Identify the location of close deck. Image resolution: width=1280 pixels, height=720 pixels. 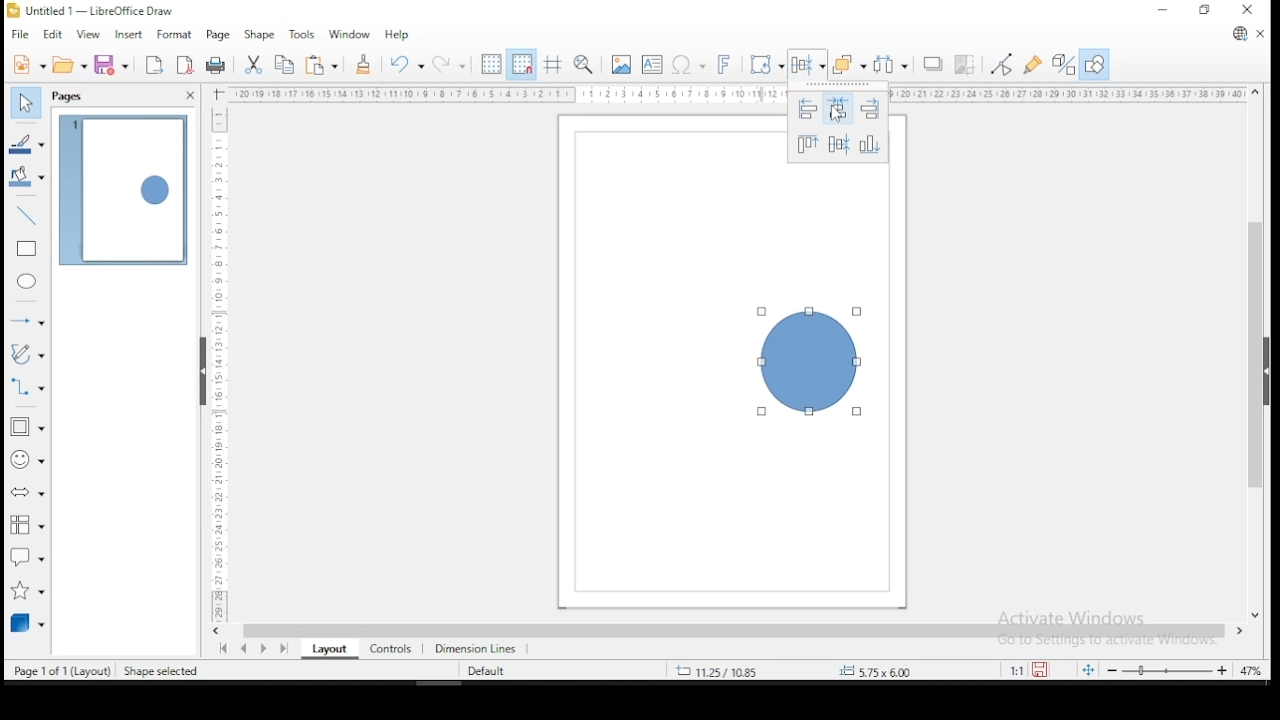
(189, 96).